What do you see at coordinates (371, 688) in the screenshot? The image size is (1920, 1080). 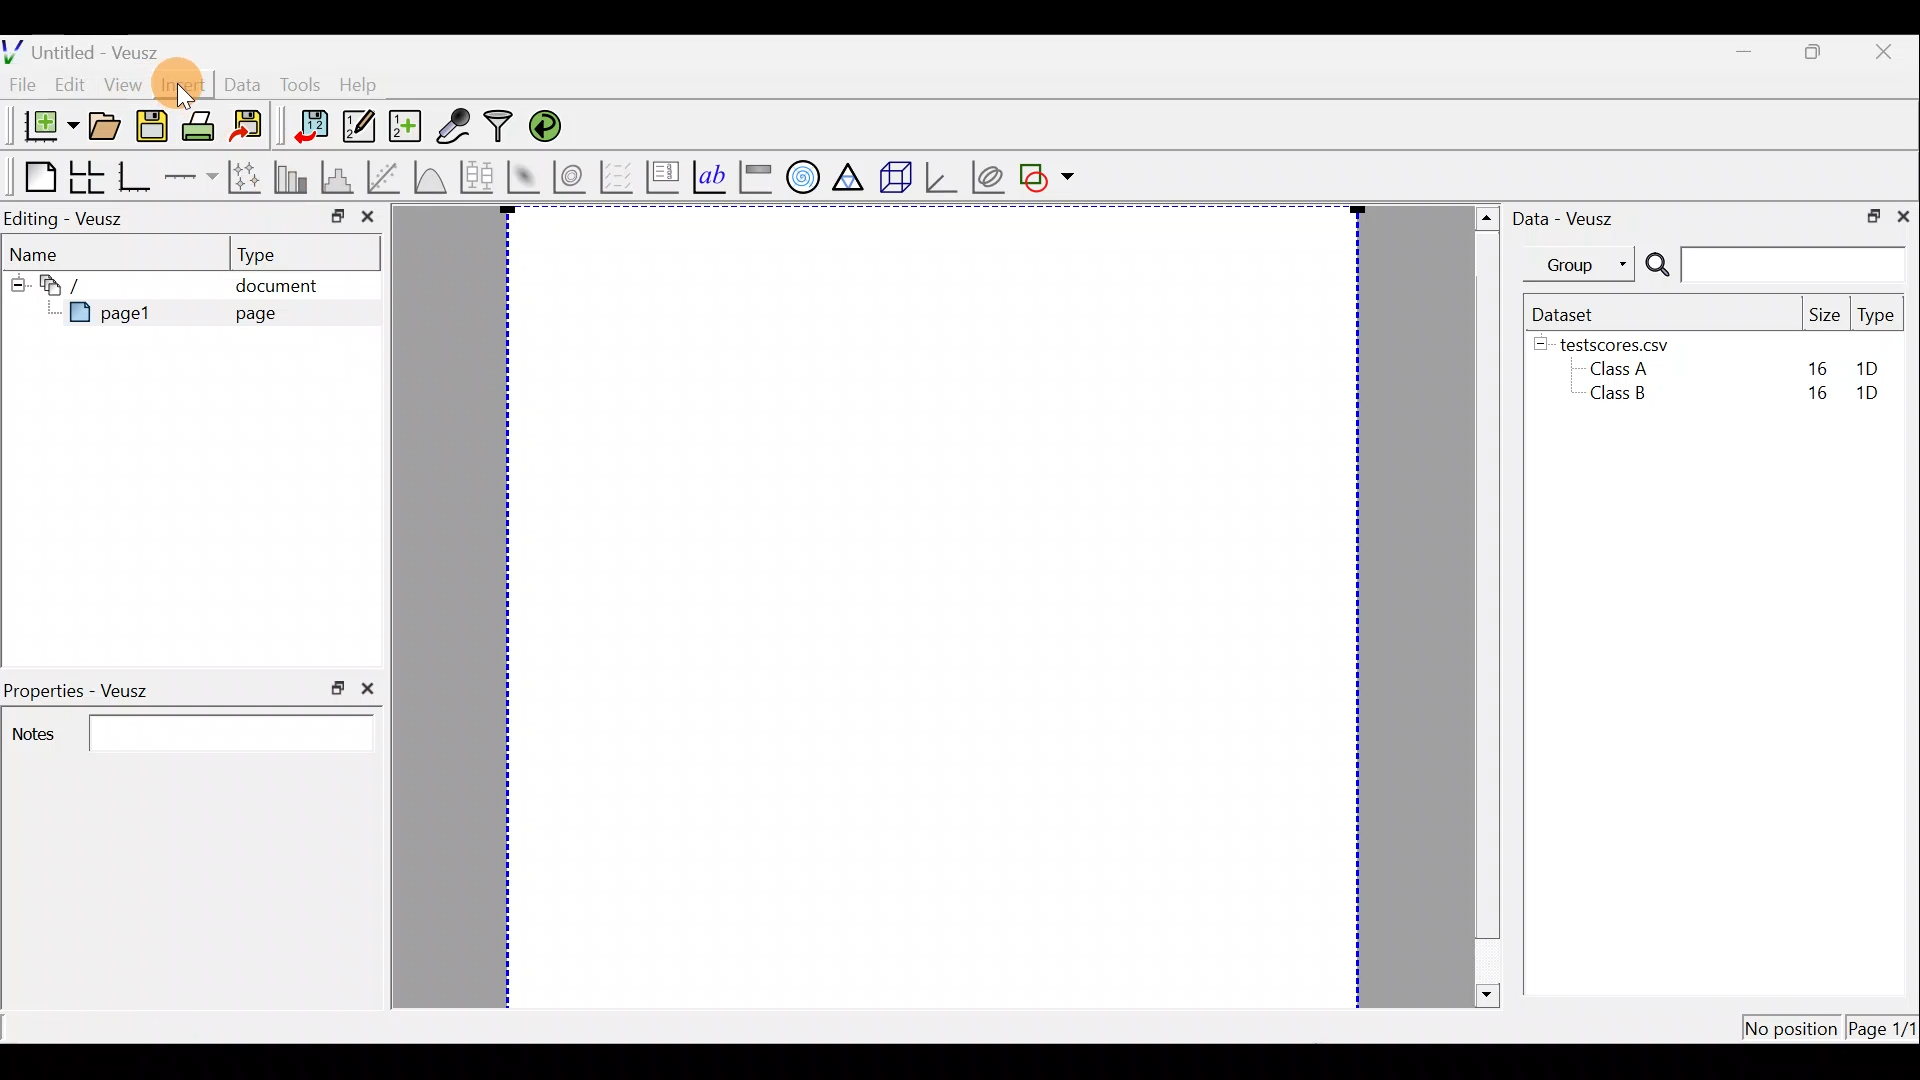 I see `close` at bounding box center [371, 688].